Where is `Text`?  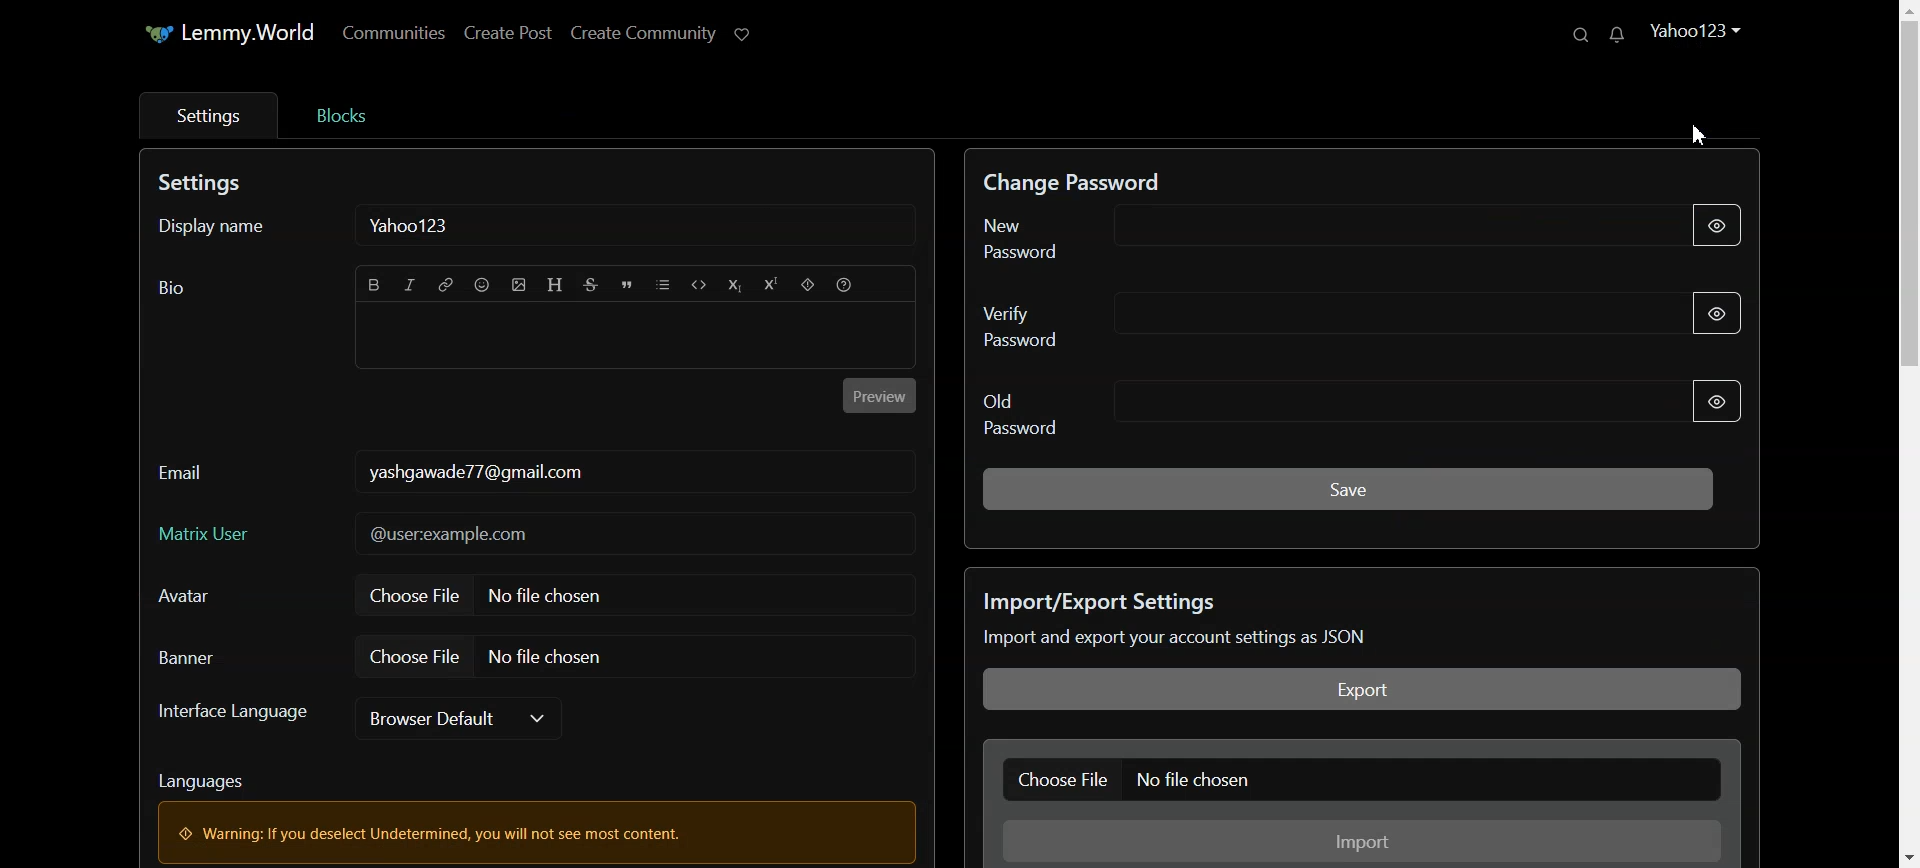 Text is located at coordinates (1072, 179).